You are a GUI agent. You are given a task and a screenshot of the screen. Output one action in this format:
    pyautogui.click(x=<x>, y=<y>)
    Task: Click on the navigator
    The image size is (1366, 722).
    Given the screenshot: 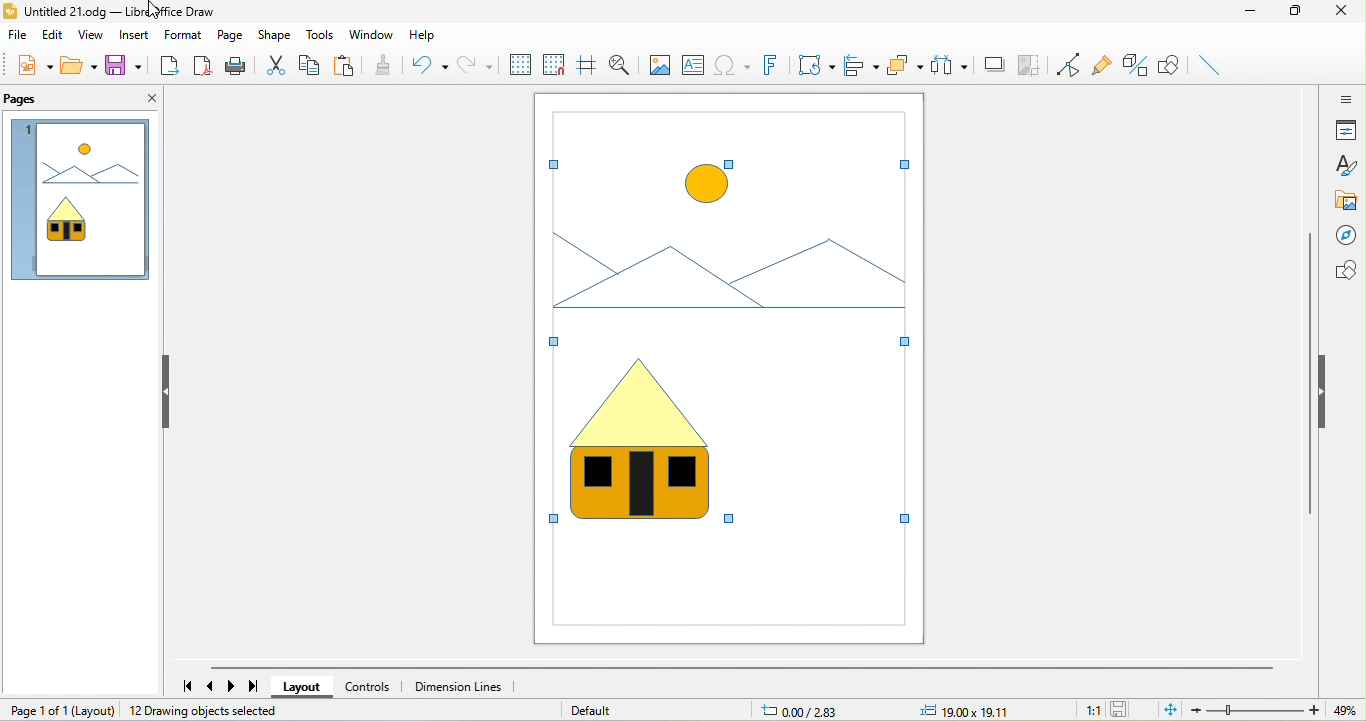 What is the action you would take?
    pyautogui.click(x=1344, y=237)
    